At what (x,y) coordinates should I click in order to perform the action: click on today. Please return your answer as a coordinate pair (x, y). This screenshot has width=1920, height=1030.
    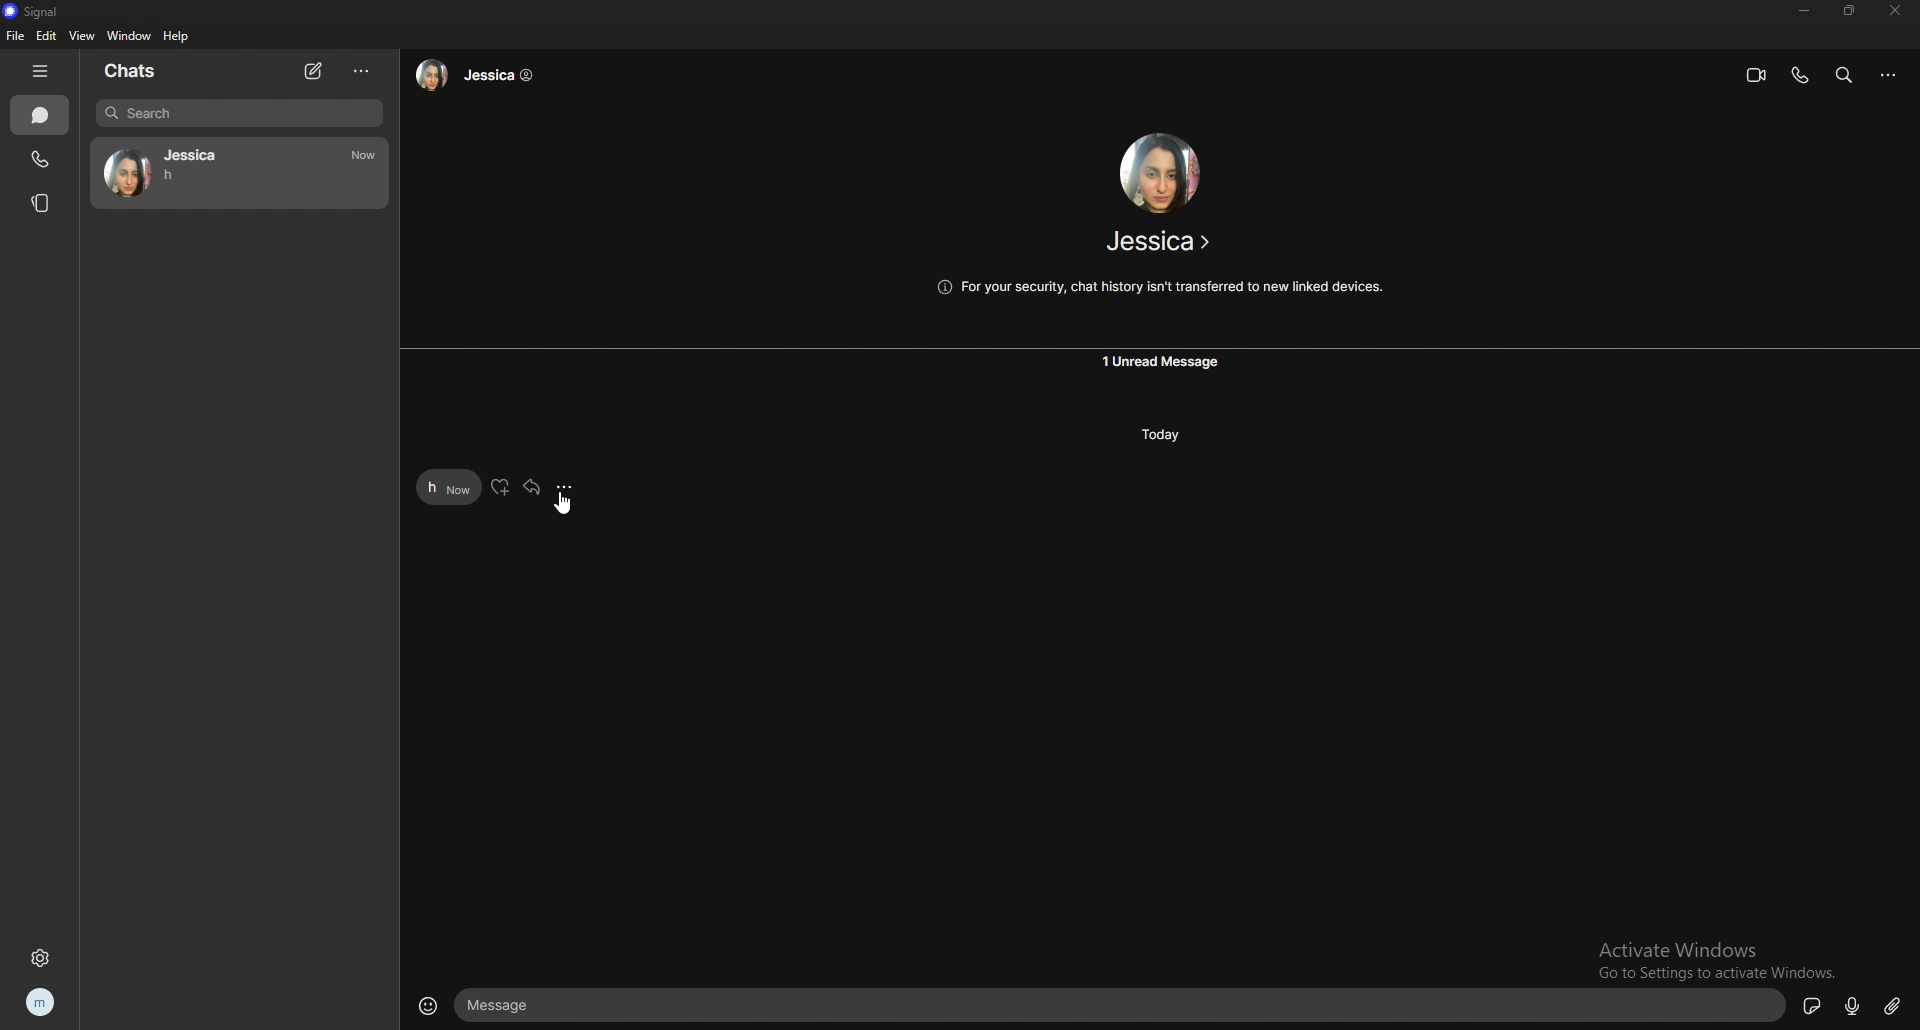
    Looking at the image, I should click on (1161, 436).